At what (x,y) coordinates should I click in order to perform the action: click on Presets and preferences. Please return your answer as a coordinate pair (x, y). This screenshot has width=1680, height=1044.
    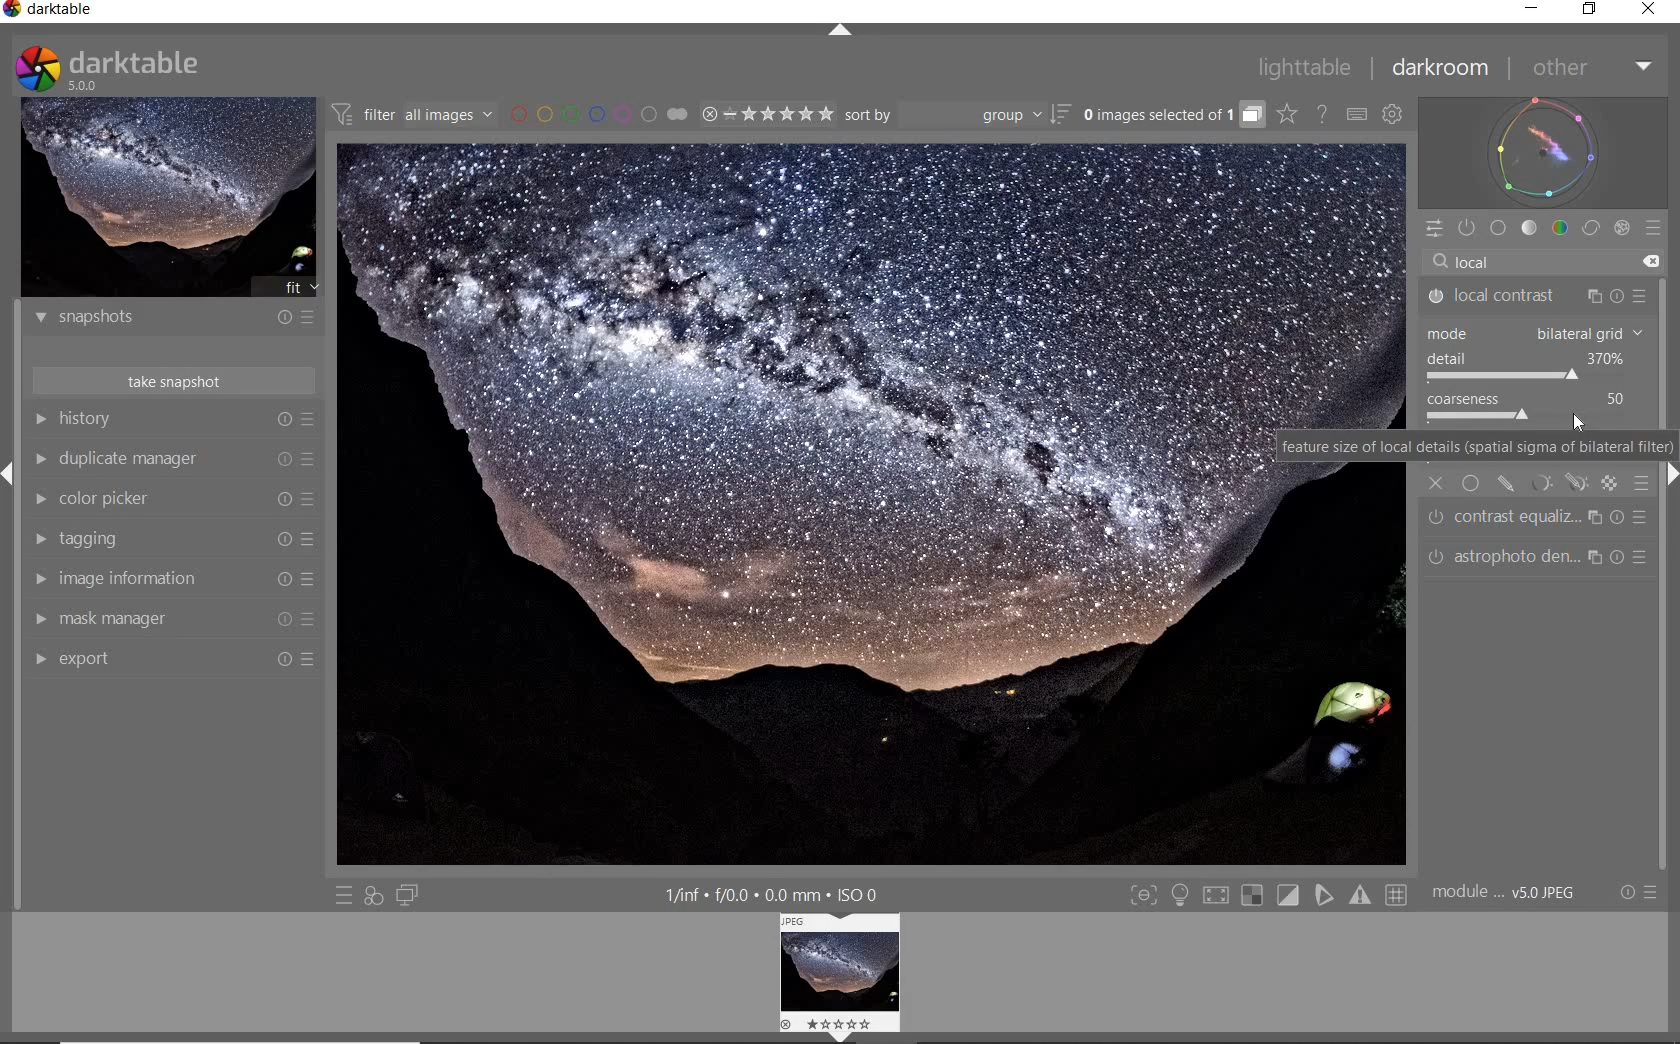
    Looking at the image, I should click on (311, 538).